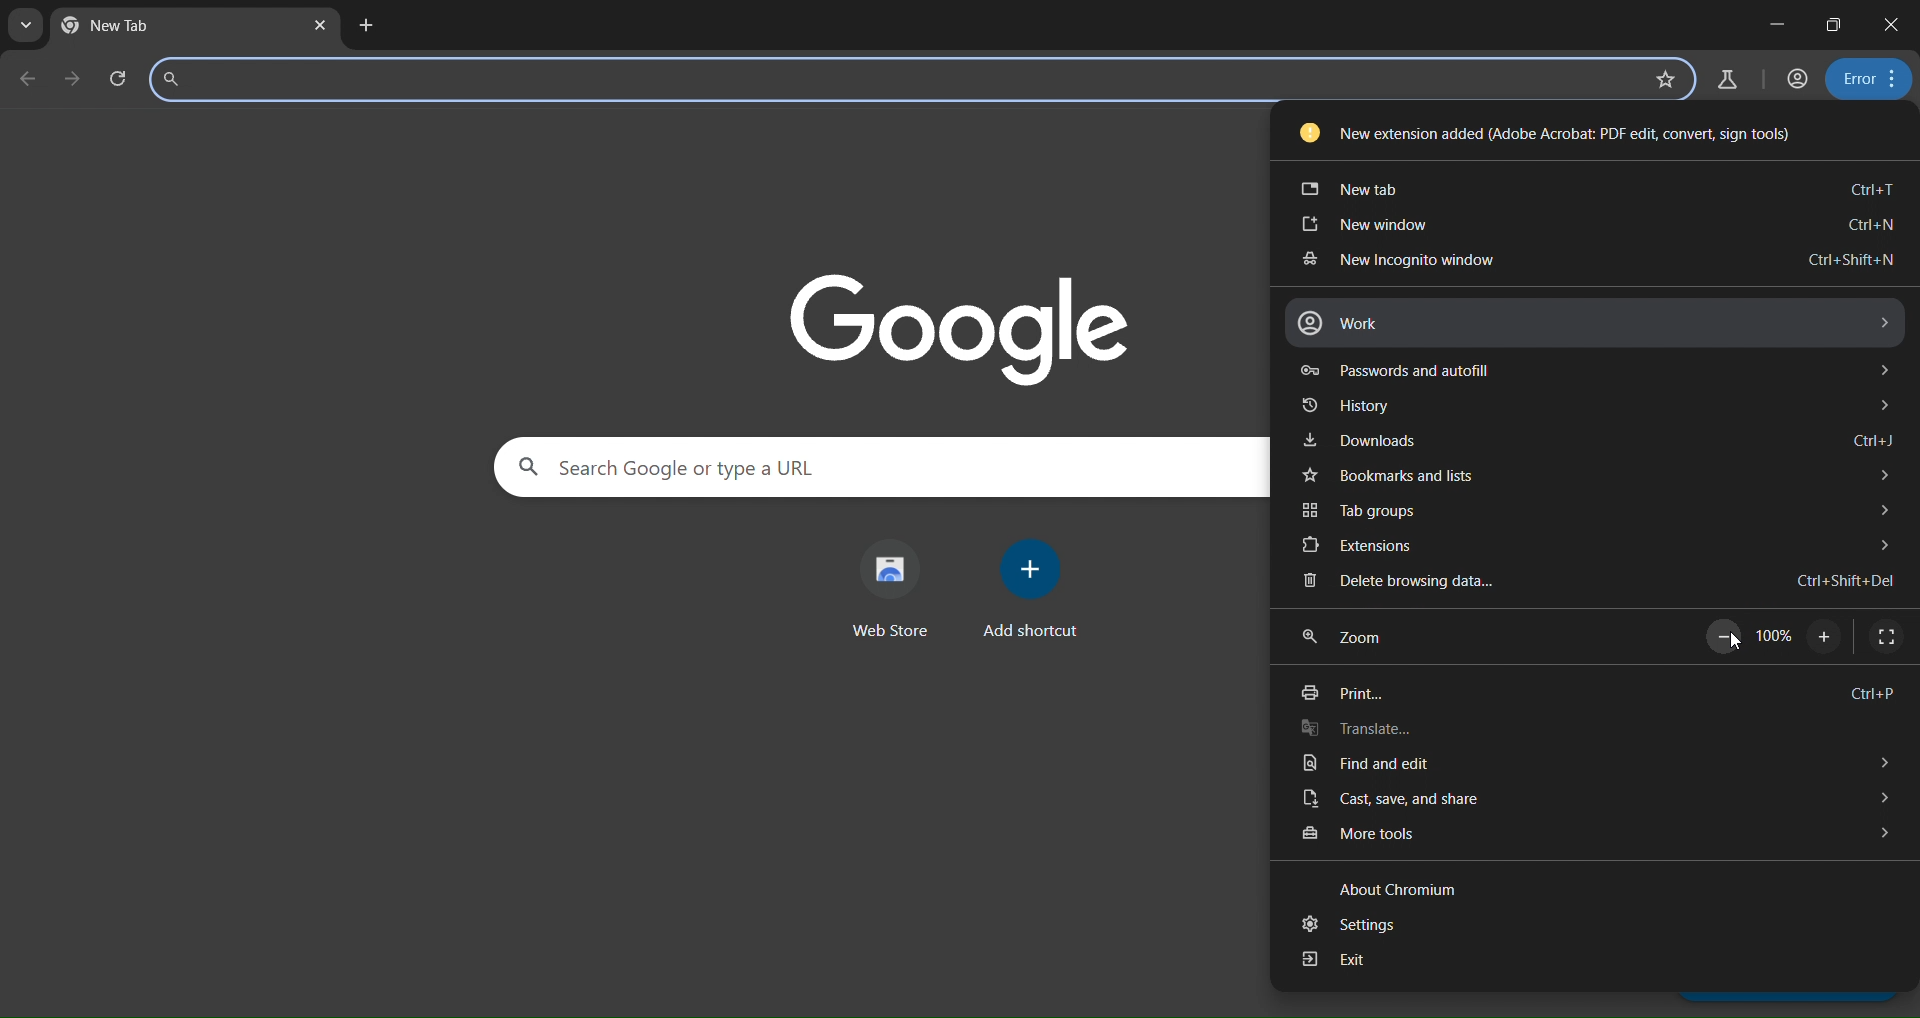 Image resolution: width=1920 pixels, height=1018 pixels. What do you see at coordinates (1027, 588) in the screenshot?
I see `add shortcut` at bounding box center [1027, 588].